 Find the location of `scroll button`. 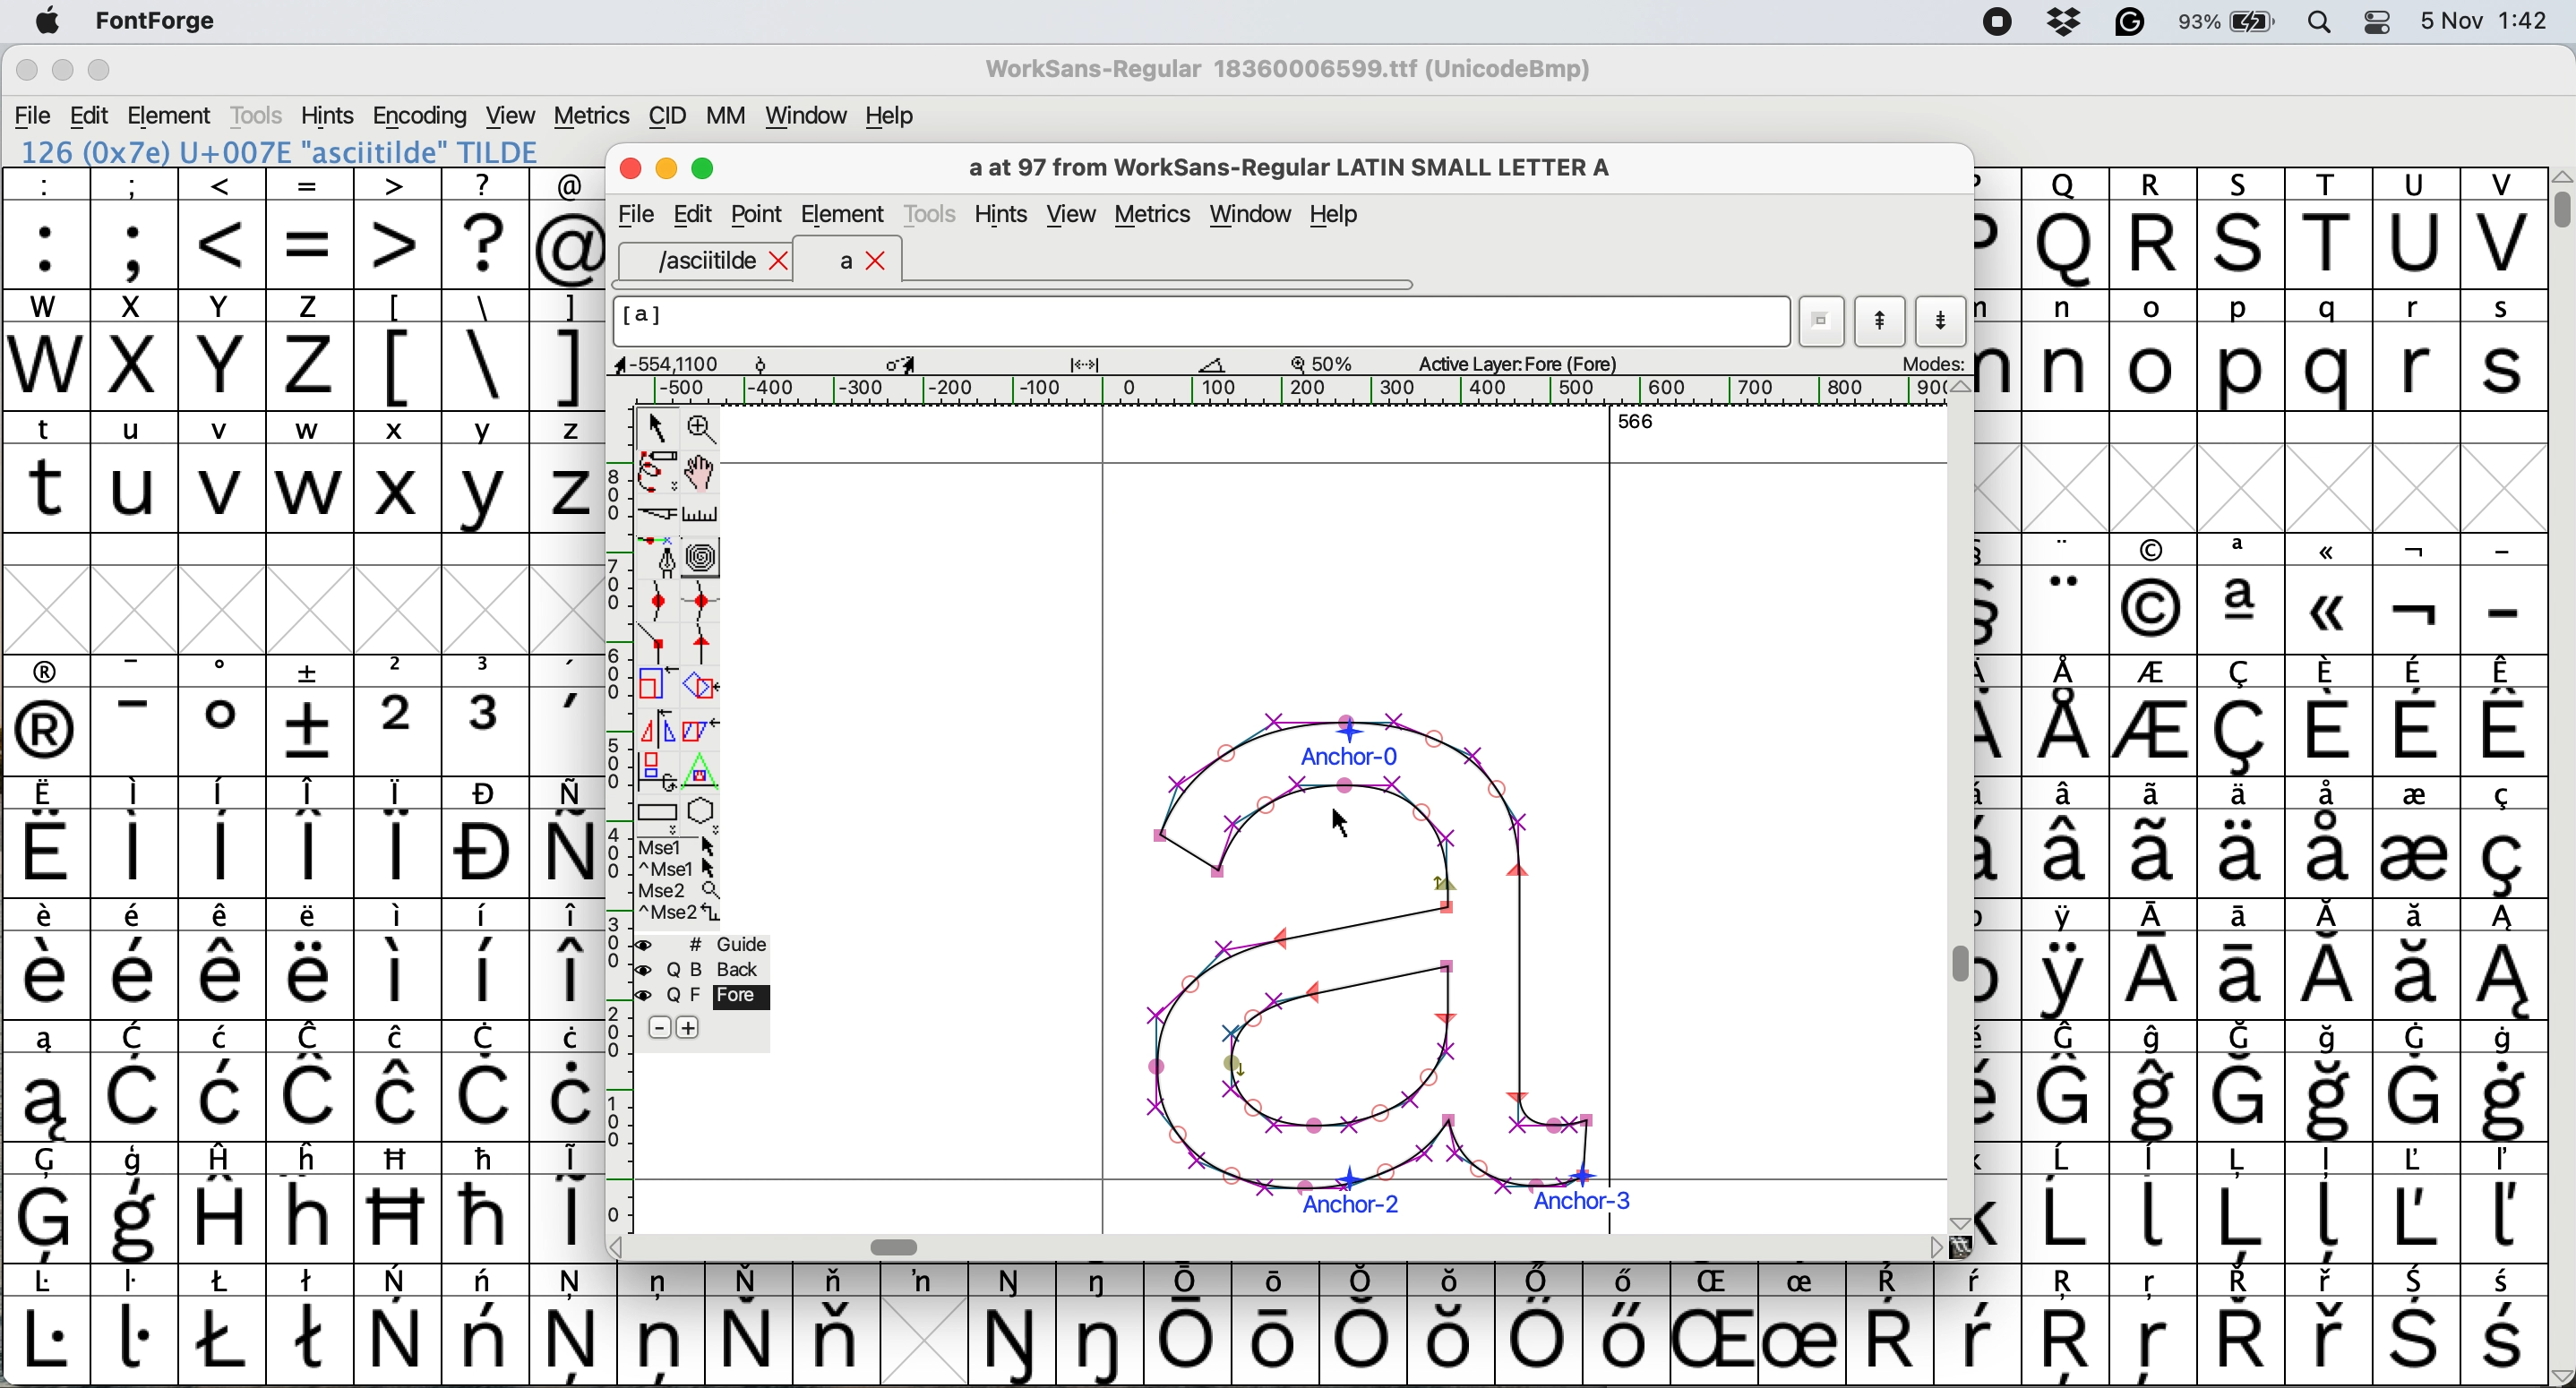

scroll button is located at coordinates (1960, 388).